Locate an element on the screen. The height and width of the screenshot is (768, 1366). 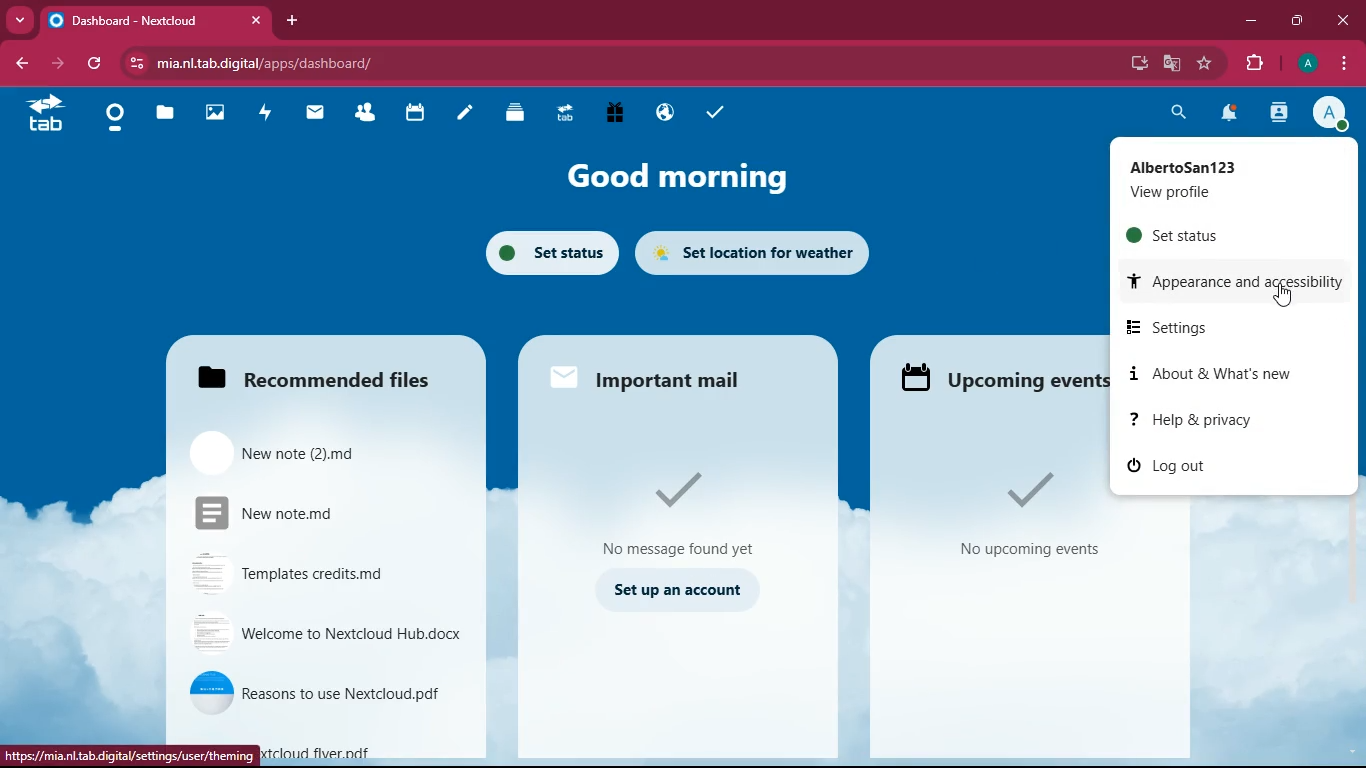
refresh is located at coordinates (96, 64).